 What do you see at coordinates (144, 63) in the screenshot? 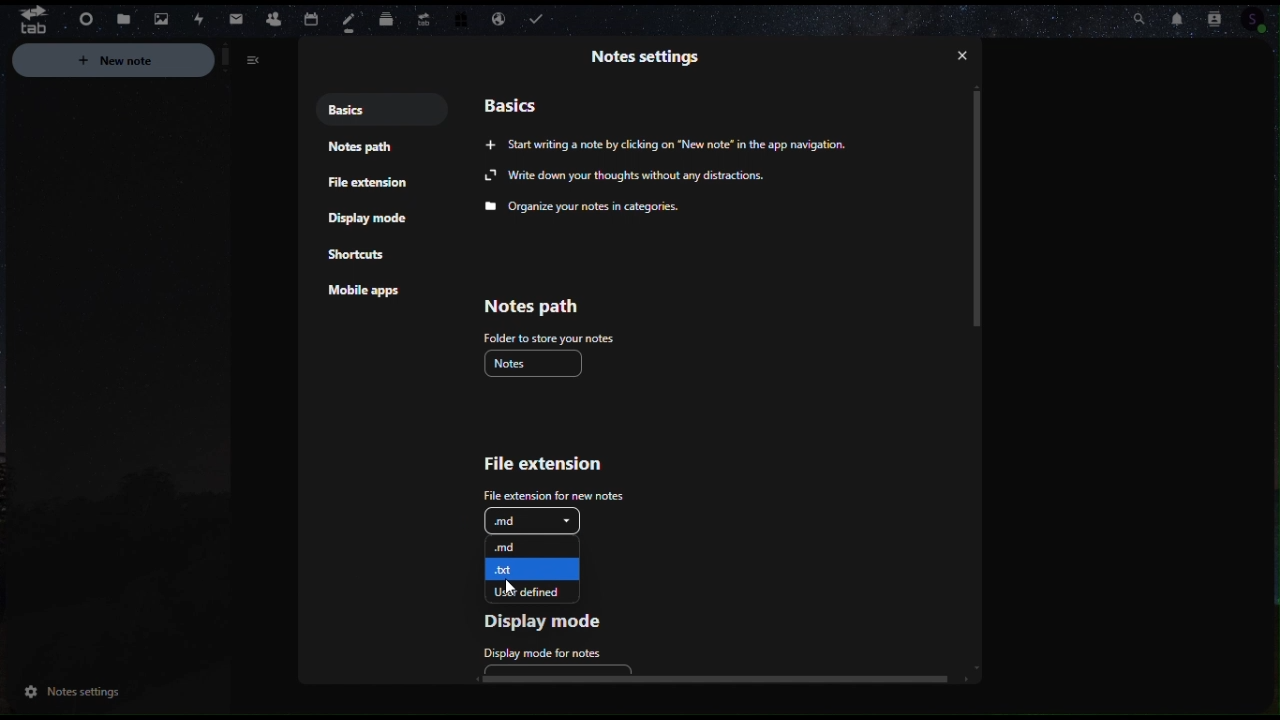
I see `New notes notes setting` at bounding box center [144, 63].